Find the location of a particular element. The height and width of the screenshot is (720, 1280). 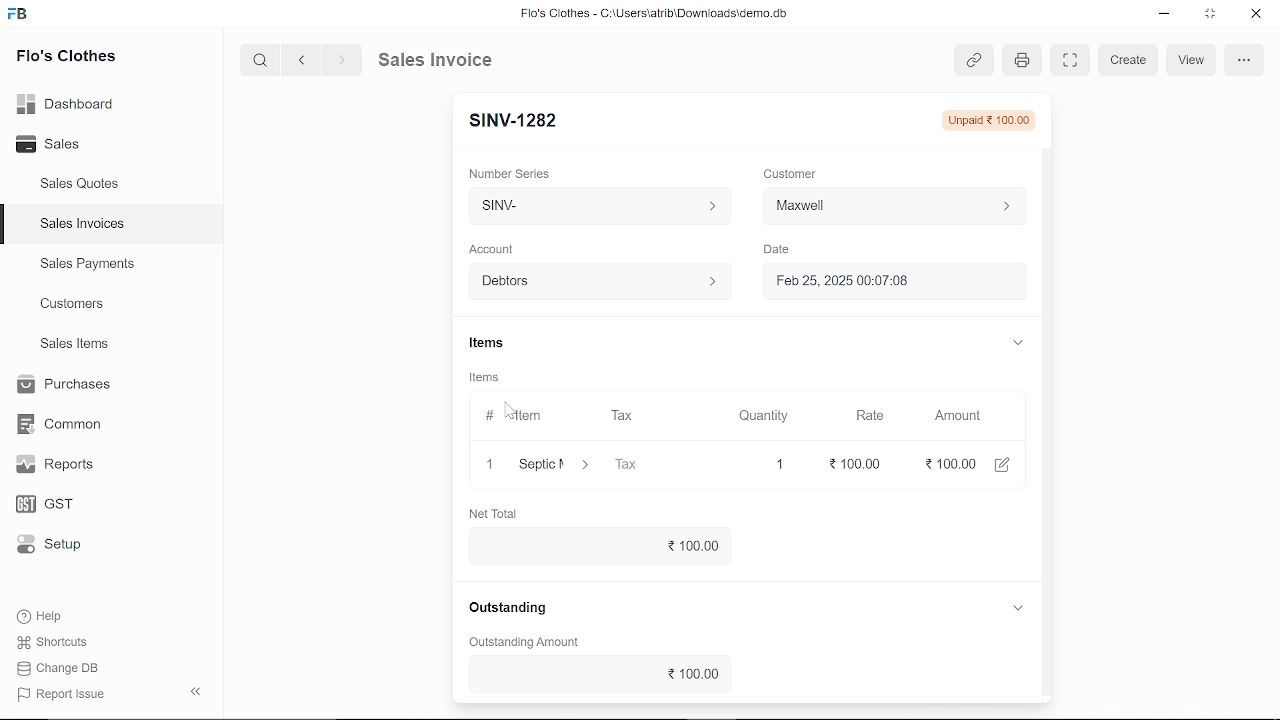

expand reference is located at coordinates (1019, 608).